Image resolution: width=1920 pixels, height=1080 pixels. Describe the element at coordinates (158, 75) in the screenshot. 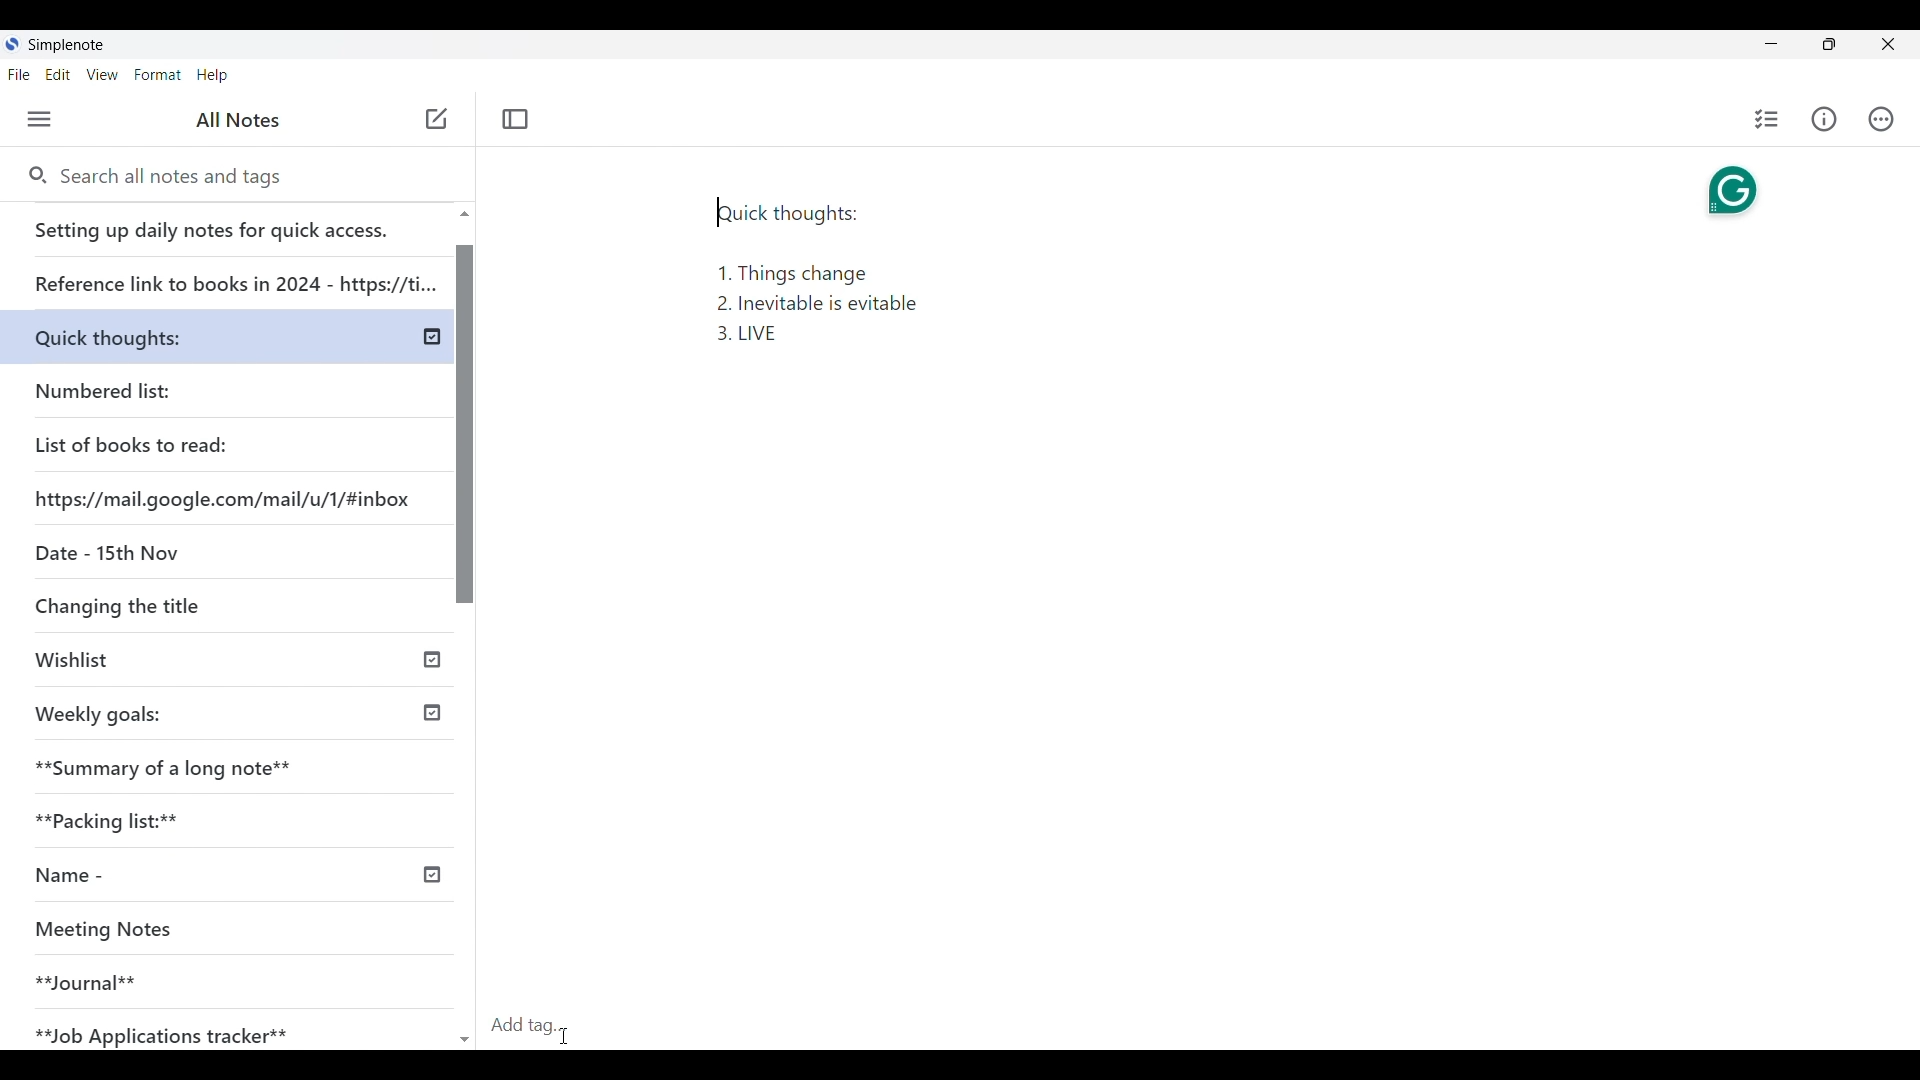

I see `Format menu` at that location.